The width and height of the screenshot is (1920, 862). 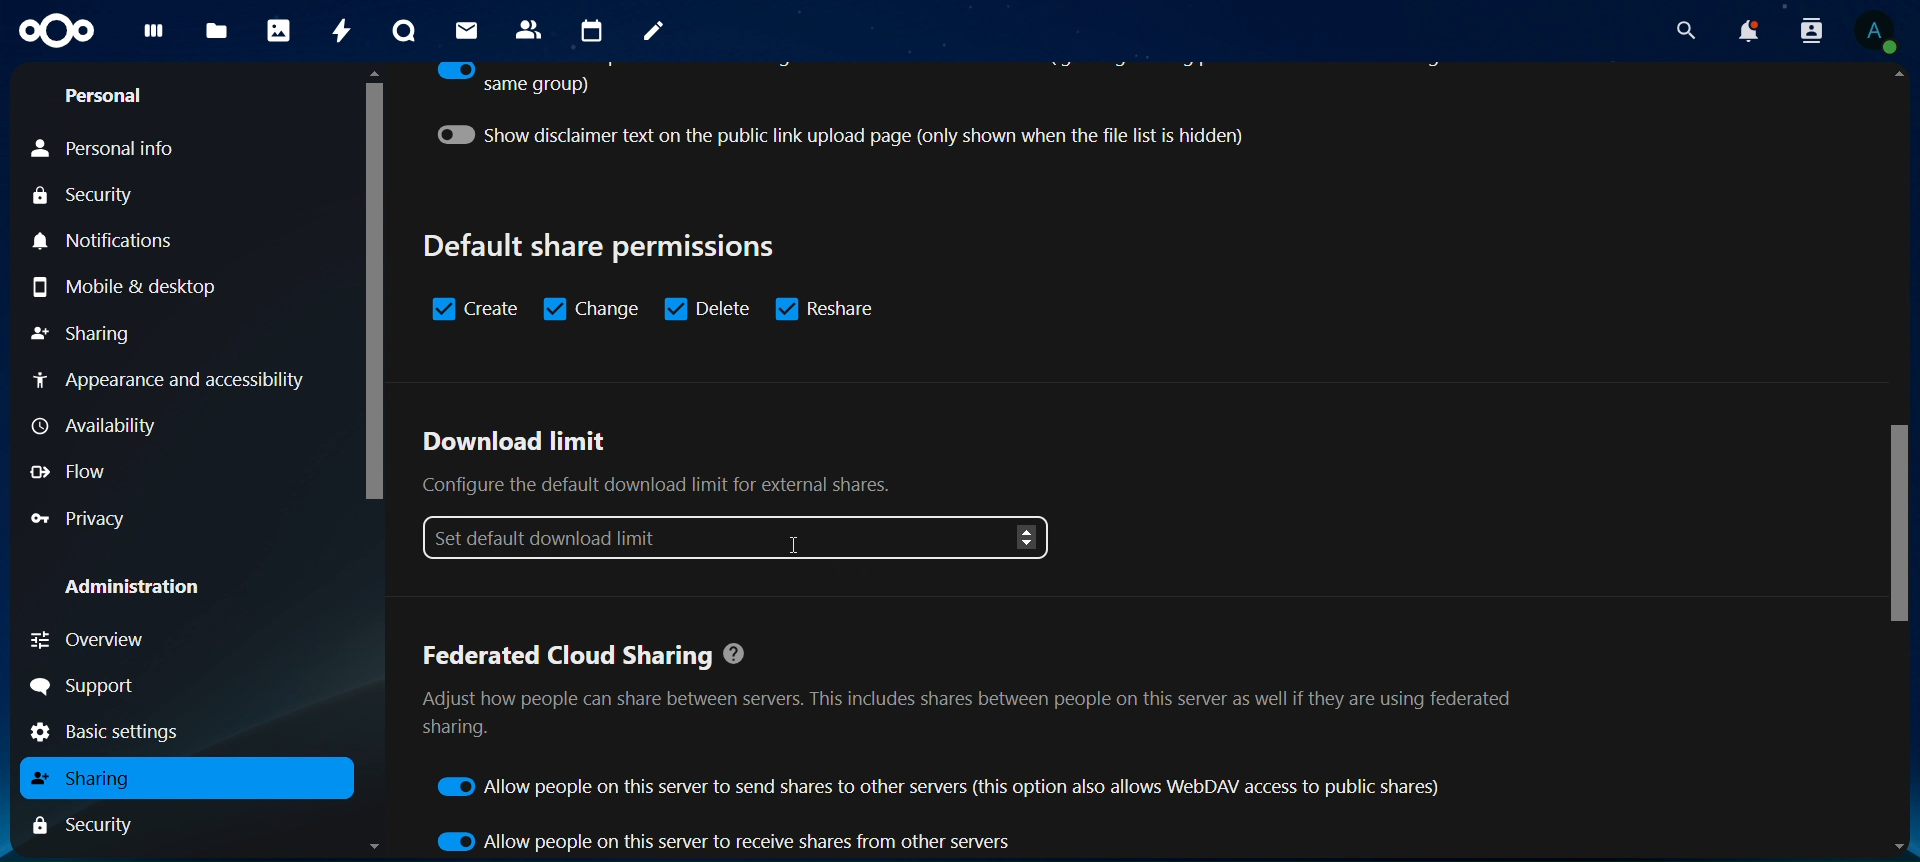 What do you see at coordinates (476, 309) in the screenshot?
I see `sreate ` at bounding box center [476, 309].